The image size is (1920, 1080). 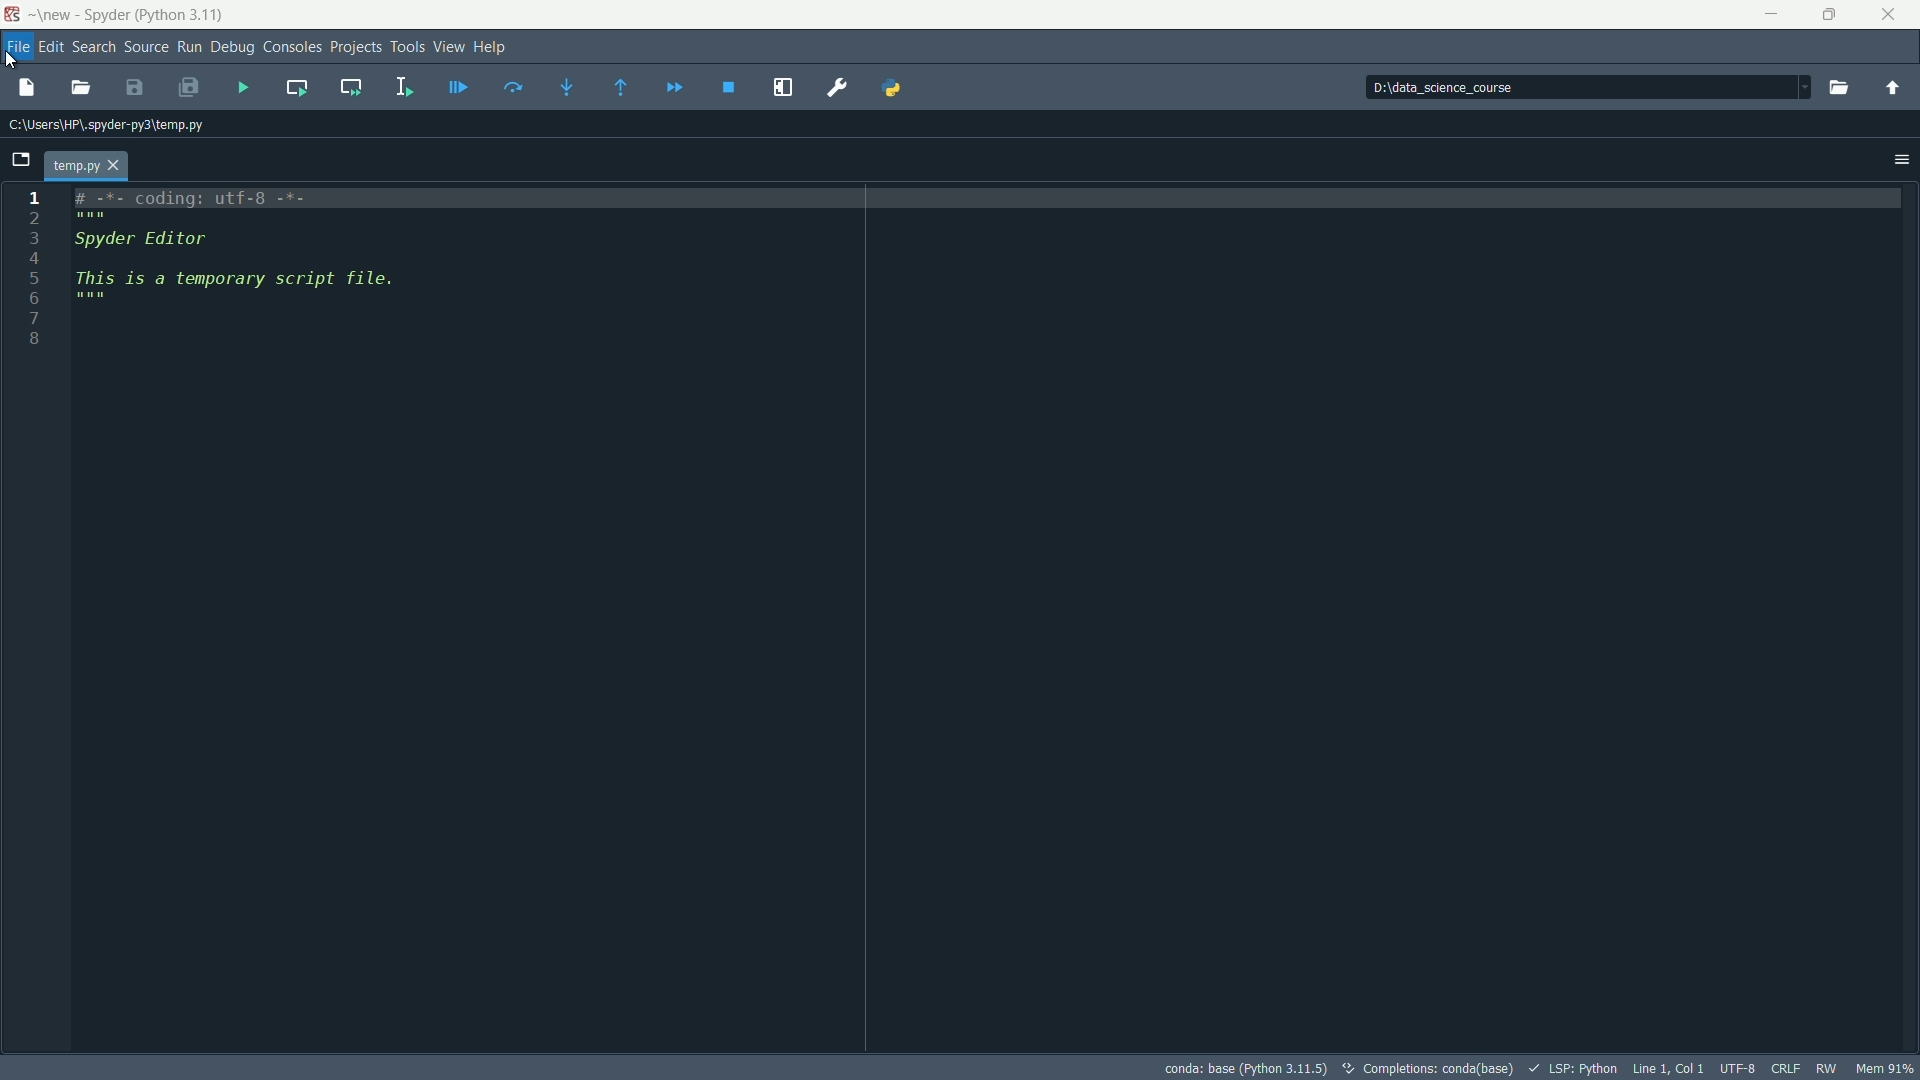 I want to click on line number, so click(x=32, y=269).